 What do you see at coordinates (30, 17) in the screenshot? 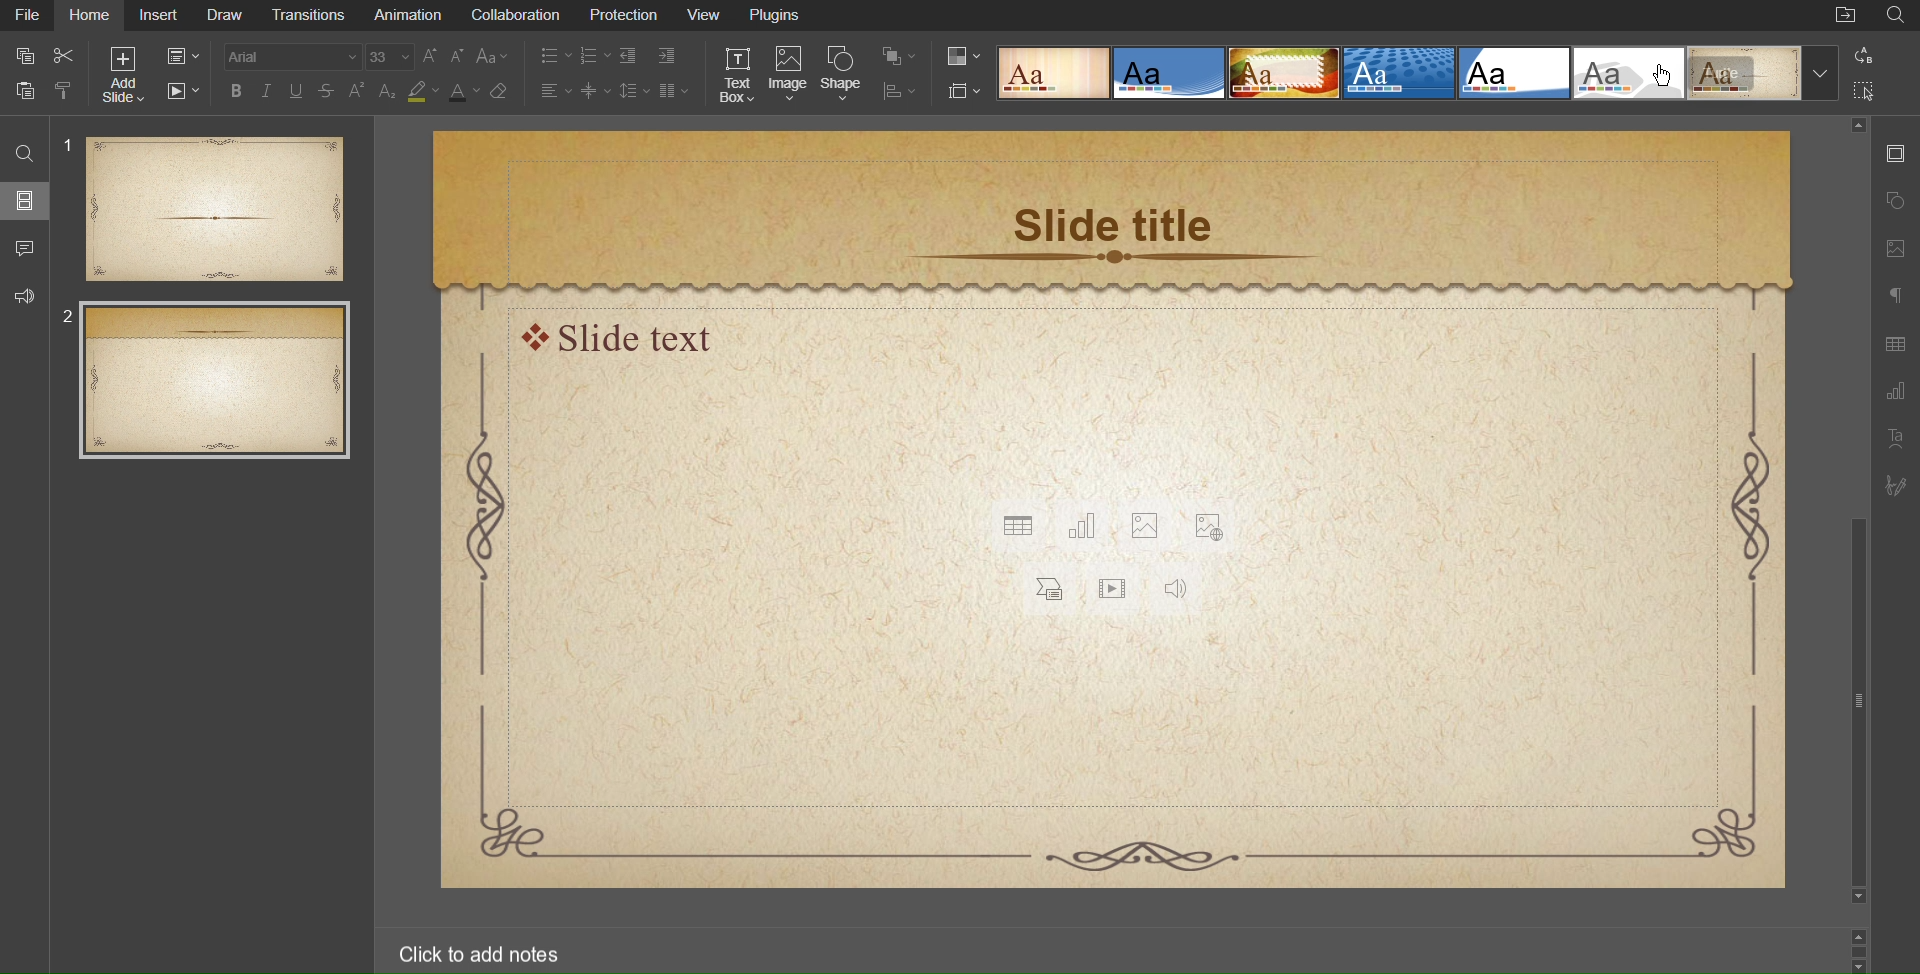
I see `File` at bounding box center [30, 17].